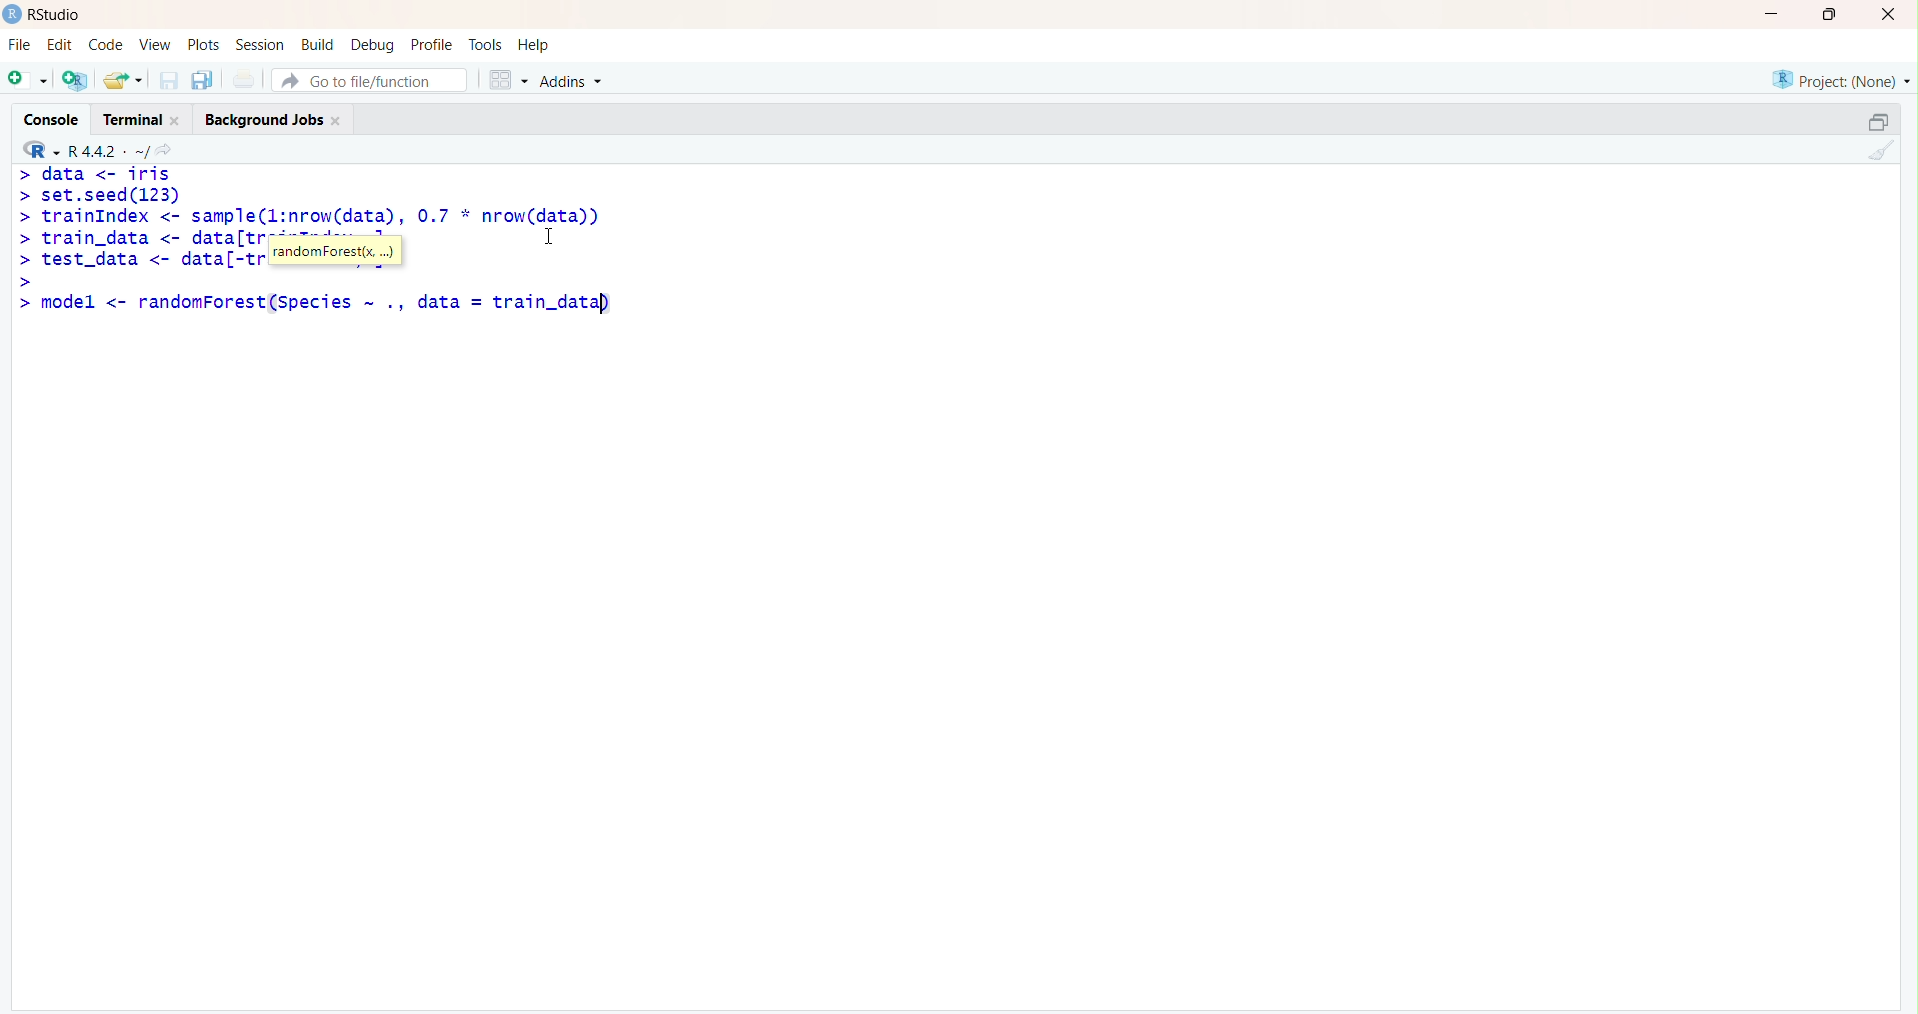  I want to click on set.seed(ls3)
trainIndex <- sample(l:nrow(data), 0.7 * nrow(data))
train_data <- data[trainIndex, ] I
test_data <- data[-trainIndex, ]

|, so click(330, 228).